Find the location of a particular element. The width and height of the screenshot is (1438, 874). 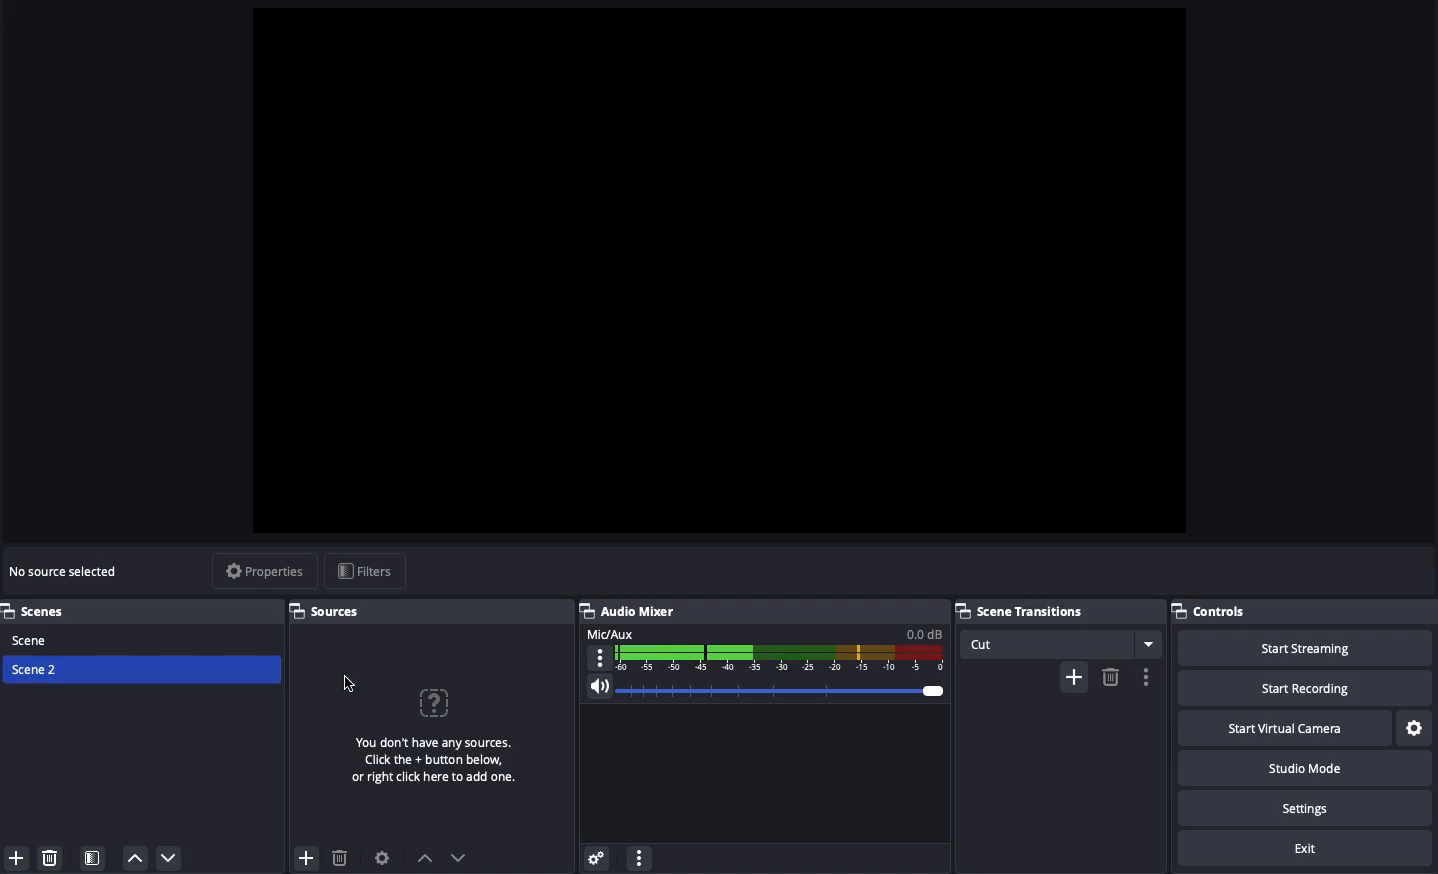

display is located at coordinates (437, 570).